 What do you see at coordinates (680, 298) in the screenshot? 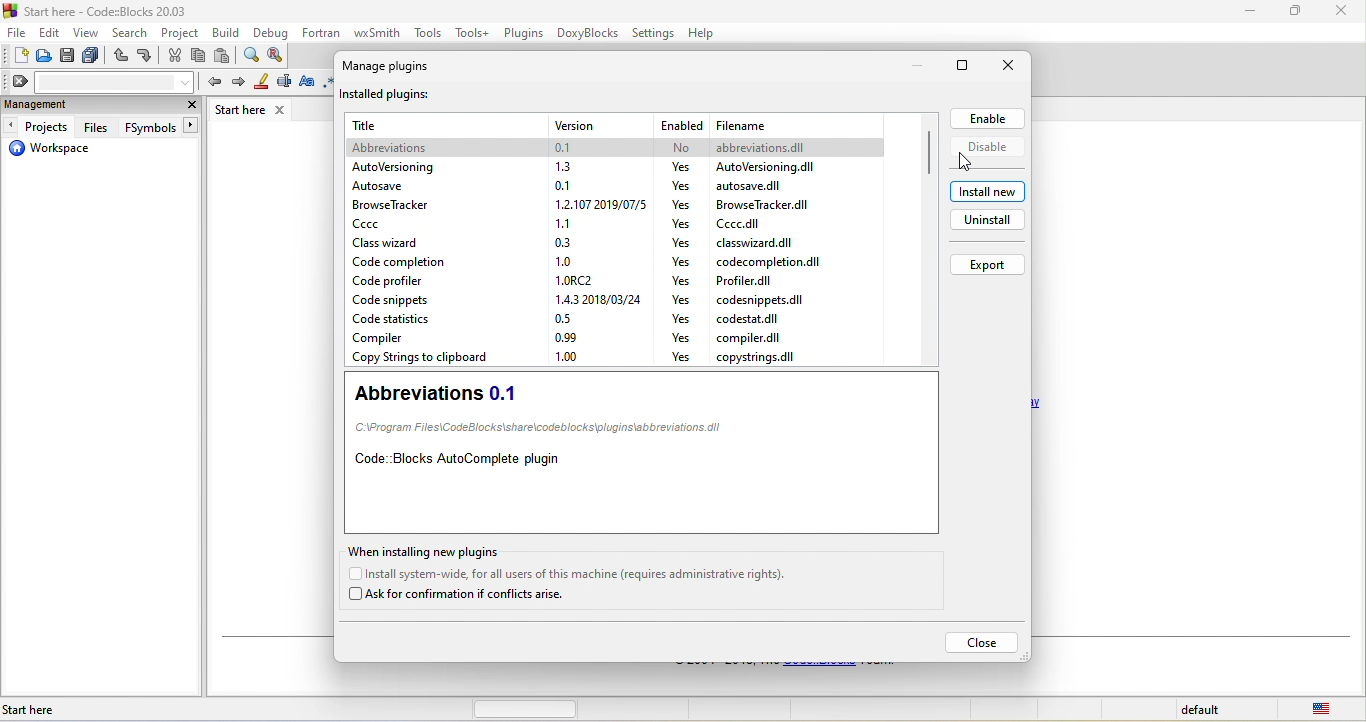
I see `yes` at bounding box center [680, 298].